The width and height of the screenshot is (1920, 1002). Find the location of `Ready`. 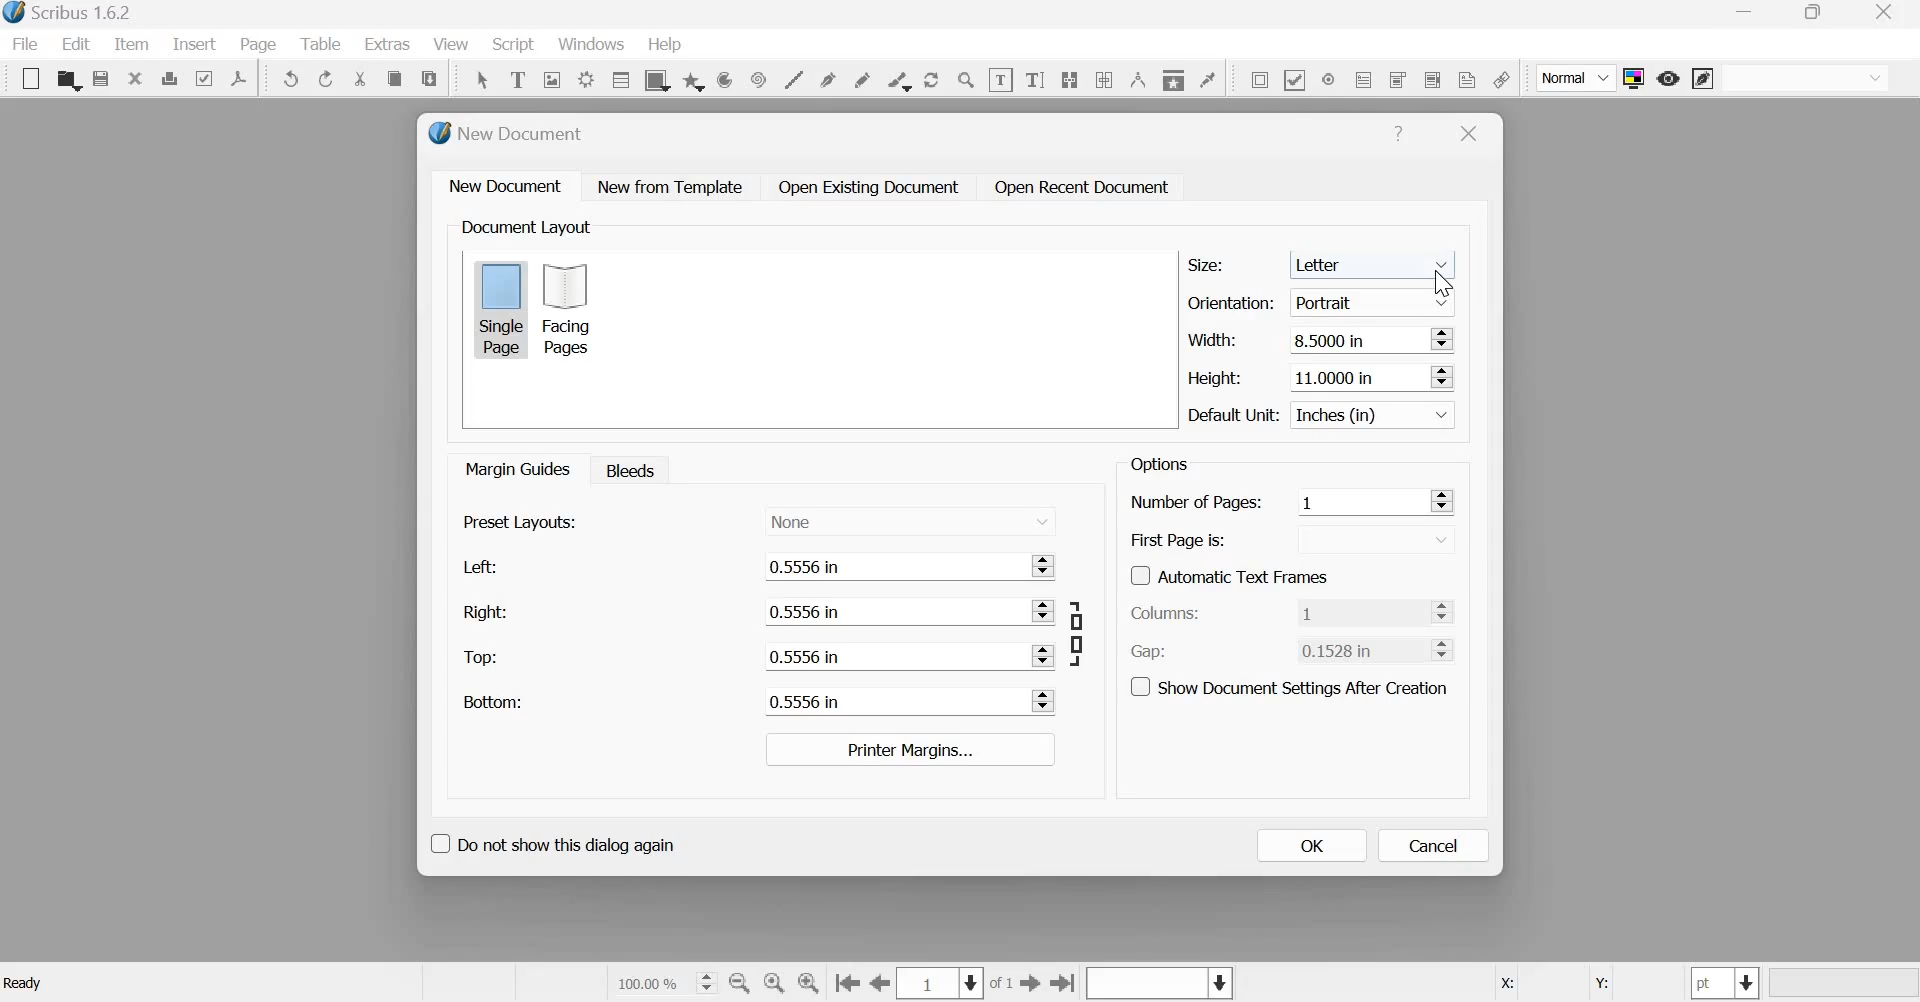

Ready is located at coordinates (26, 983).